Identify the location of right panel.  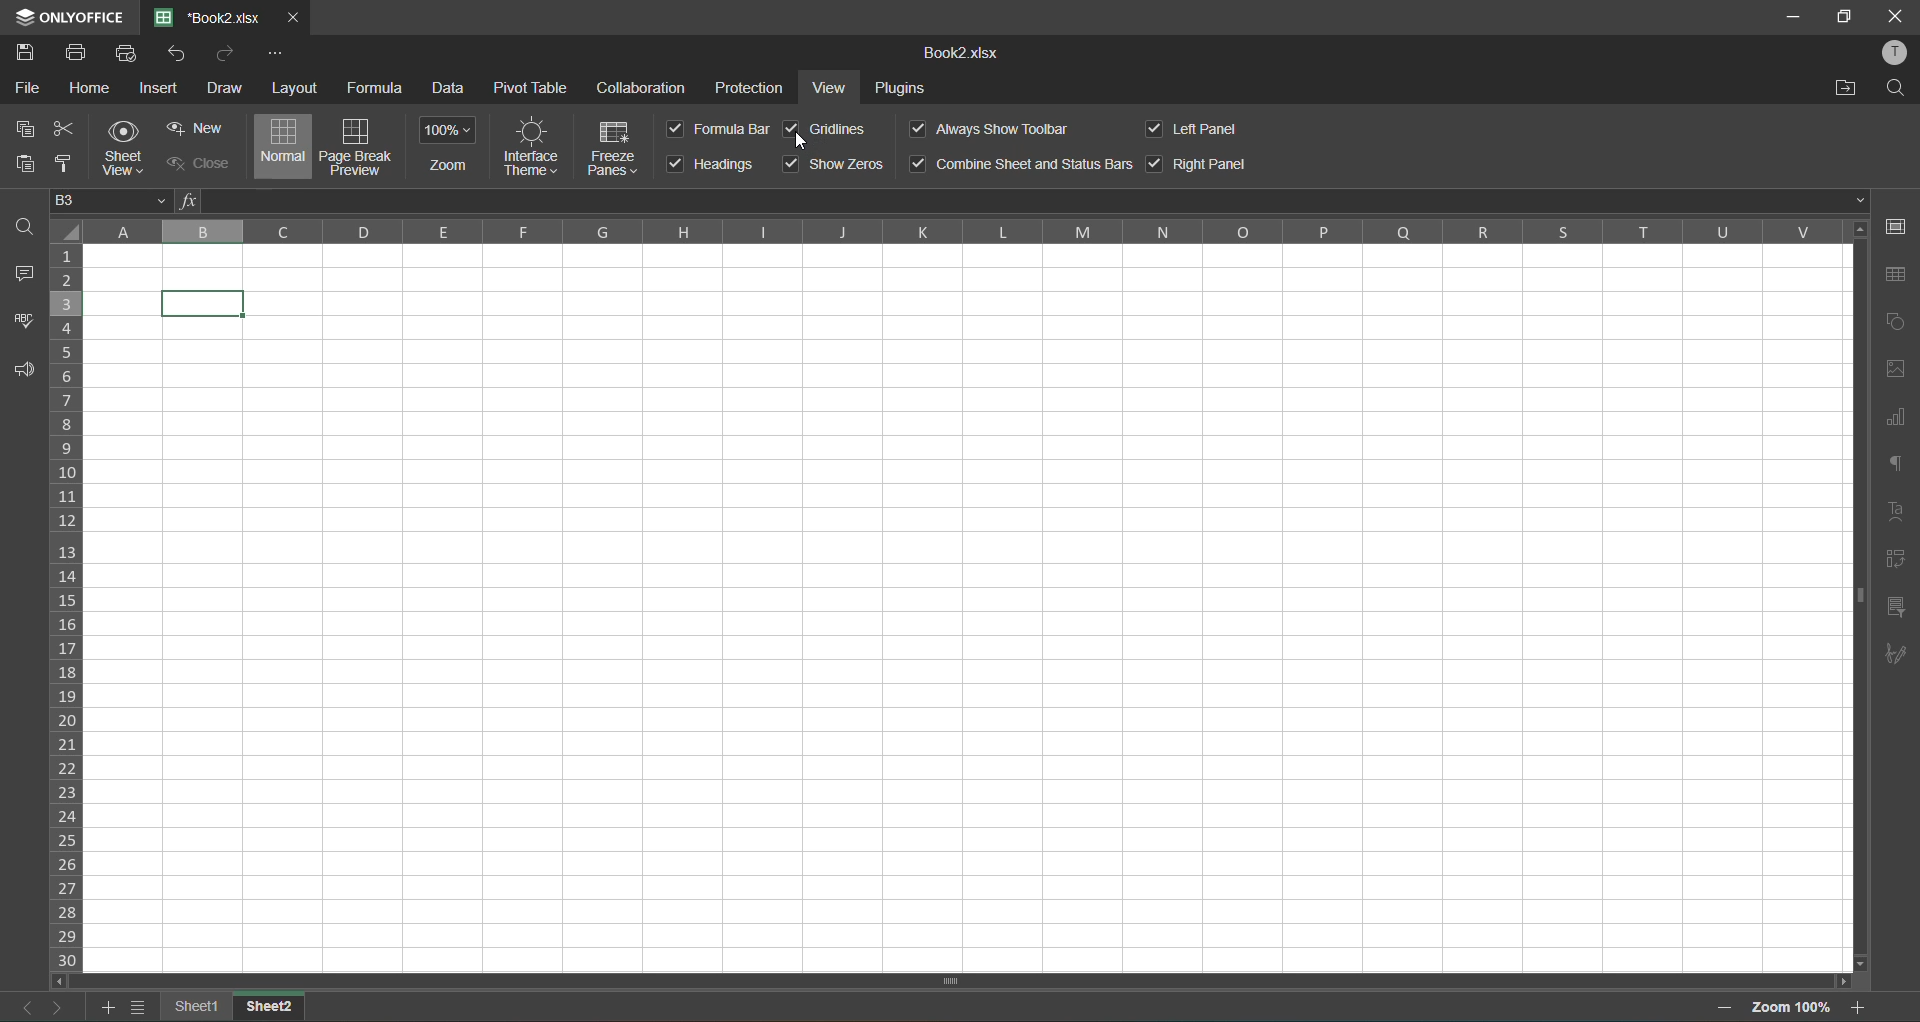
(1199, 161).